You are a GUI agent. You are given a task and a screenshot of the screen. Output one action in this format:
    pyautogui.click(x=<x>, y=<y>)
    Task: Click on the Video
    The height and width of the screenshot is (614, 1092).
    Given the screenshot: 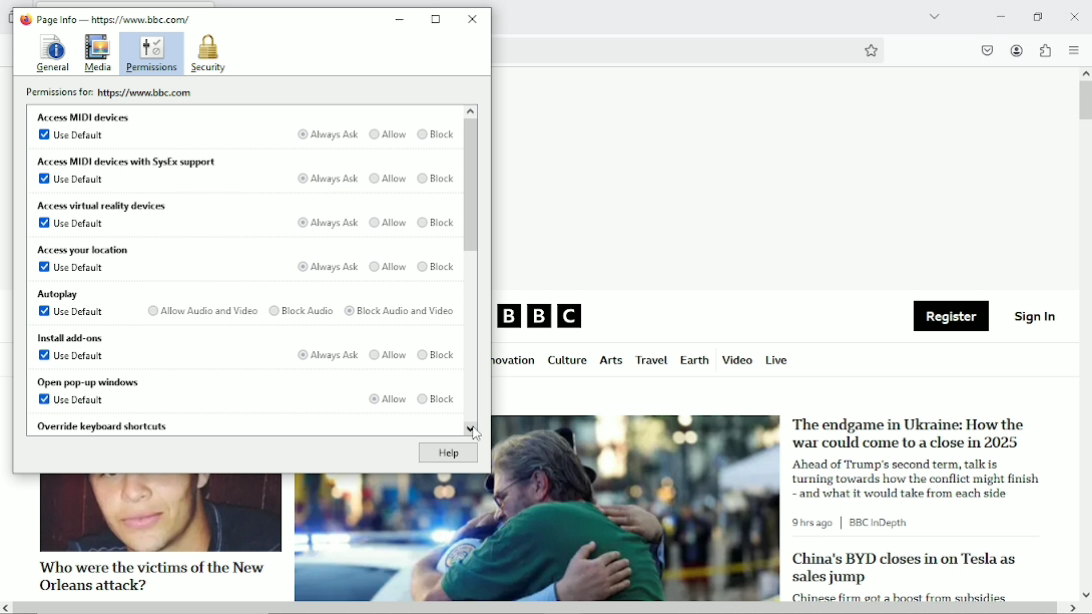 What is the action you would take?
    pyautogui.click(x=737, y=359)
    